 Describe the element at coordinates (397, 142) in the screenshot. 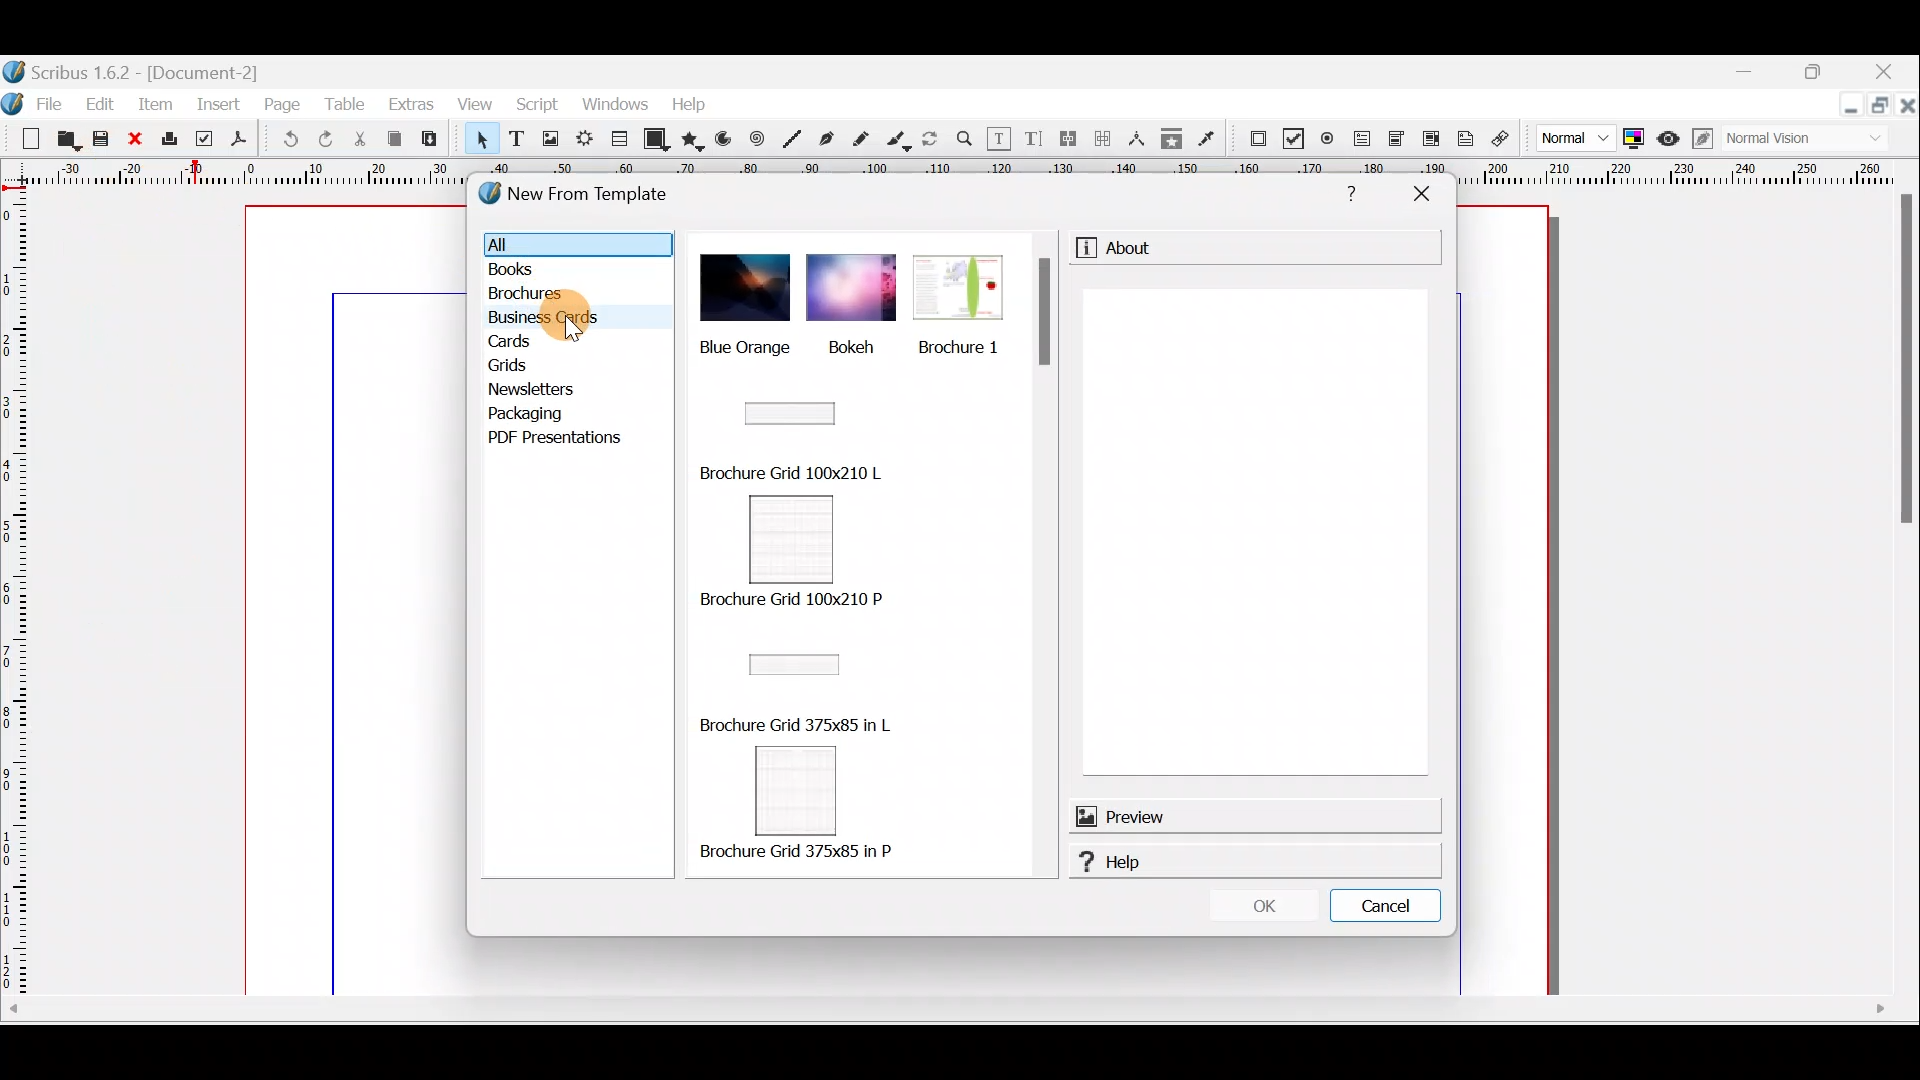

I see `Copy` at that location.